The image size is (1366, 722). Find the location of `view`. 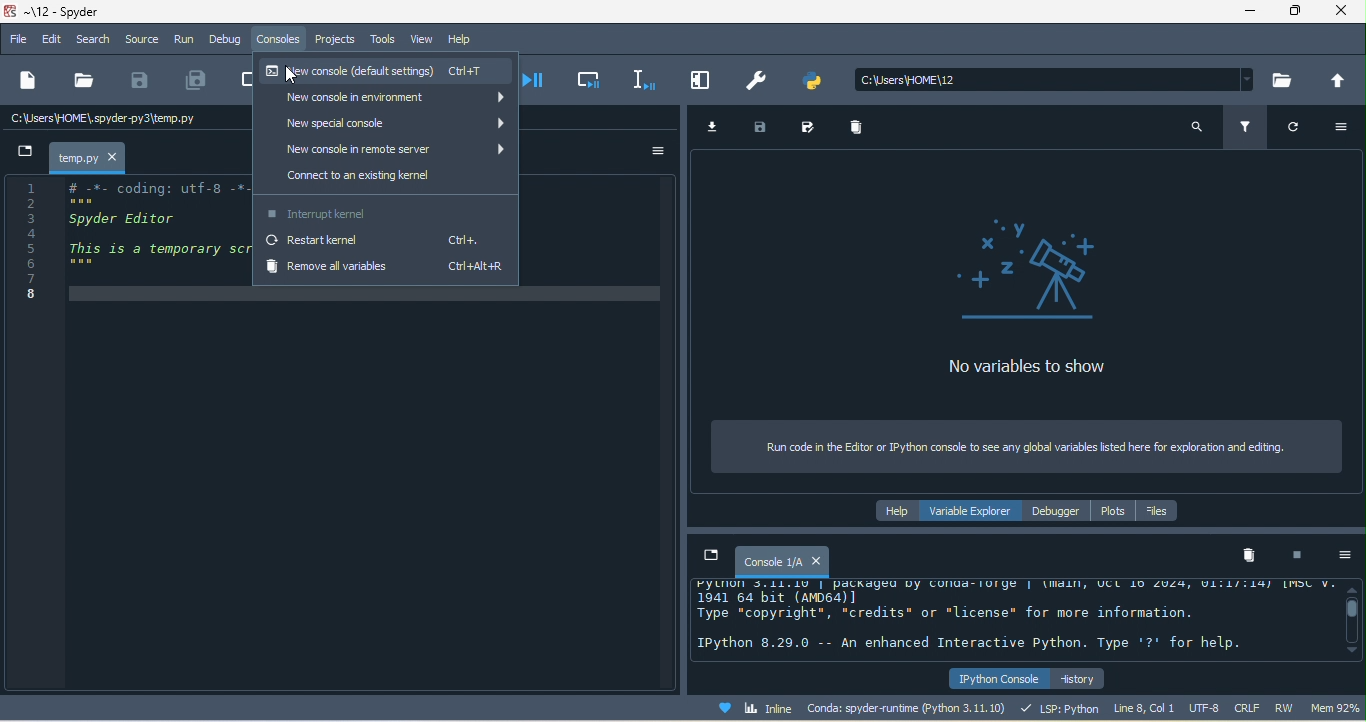

view is located at coordinates (423, 40).